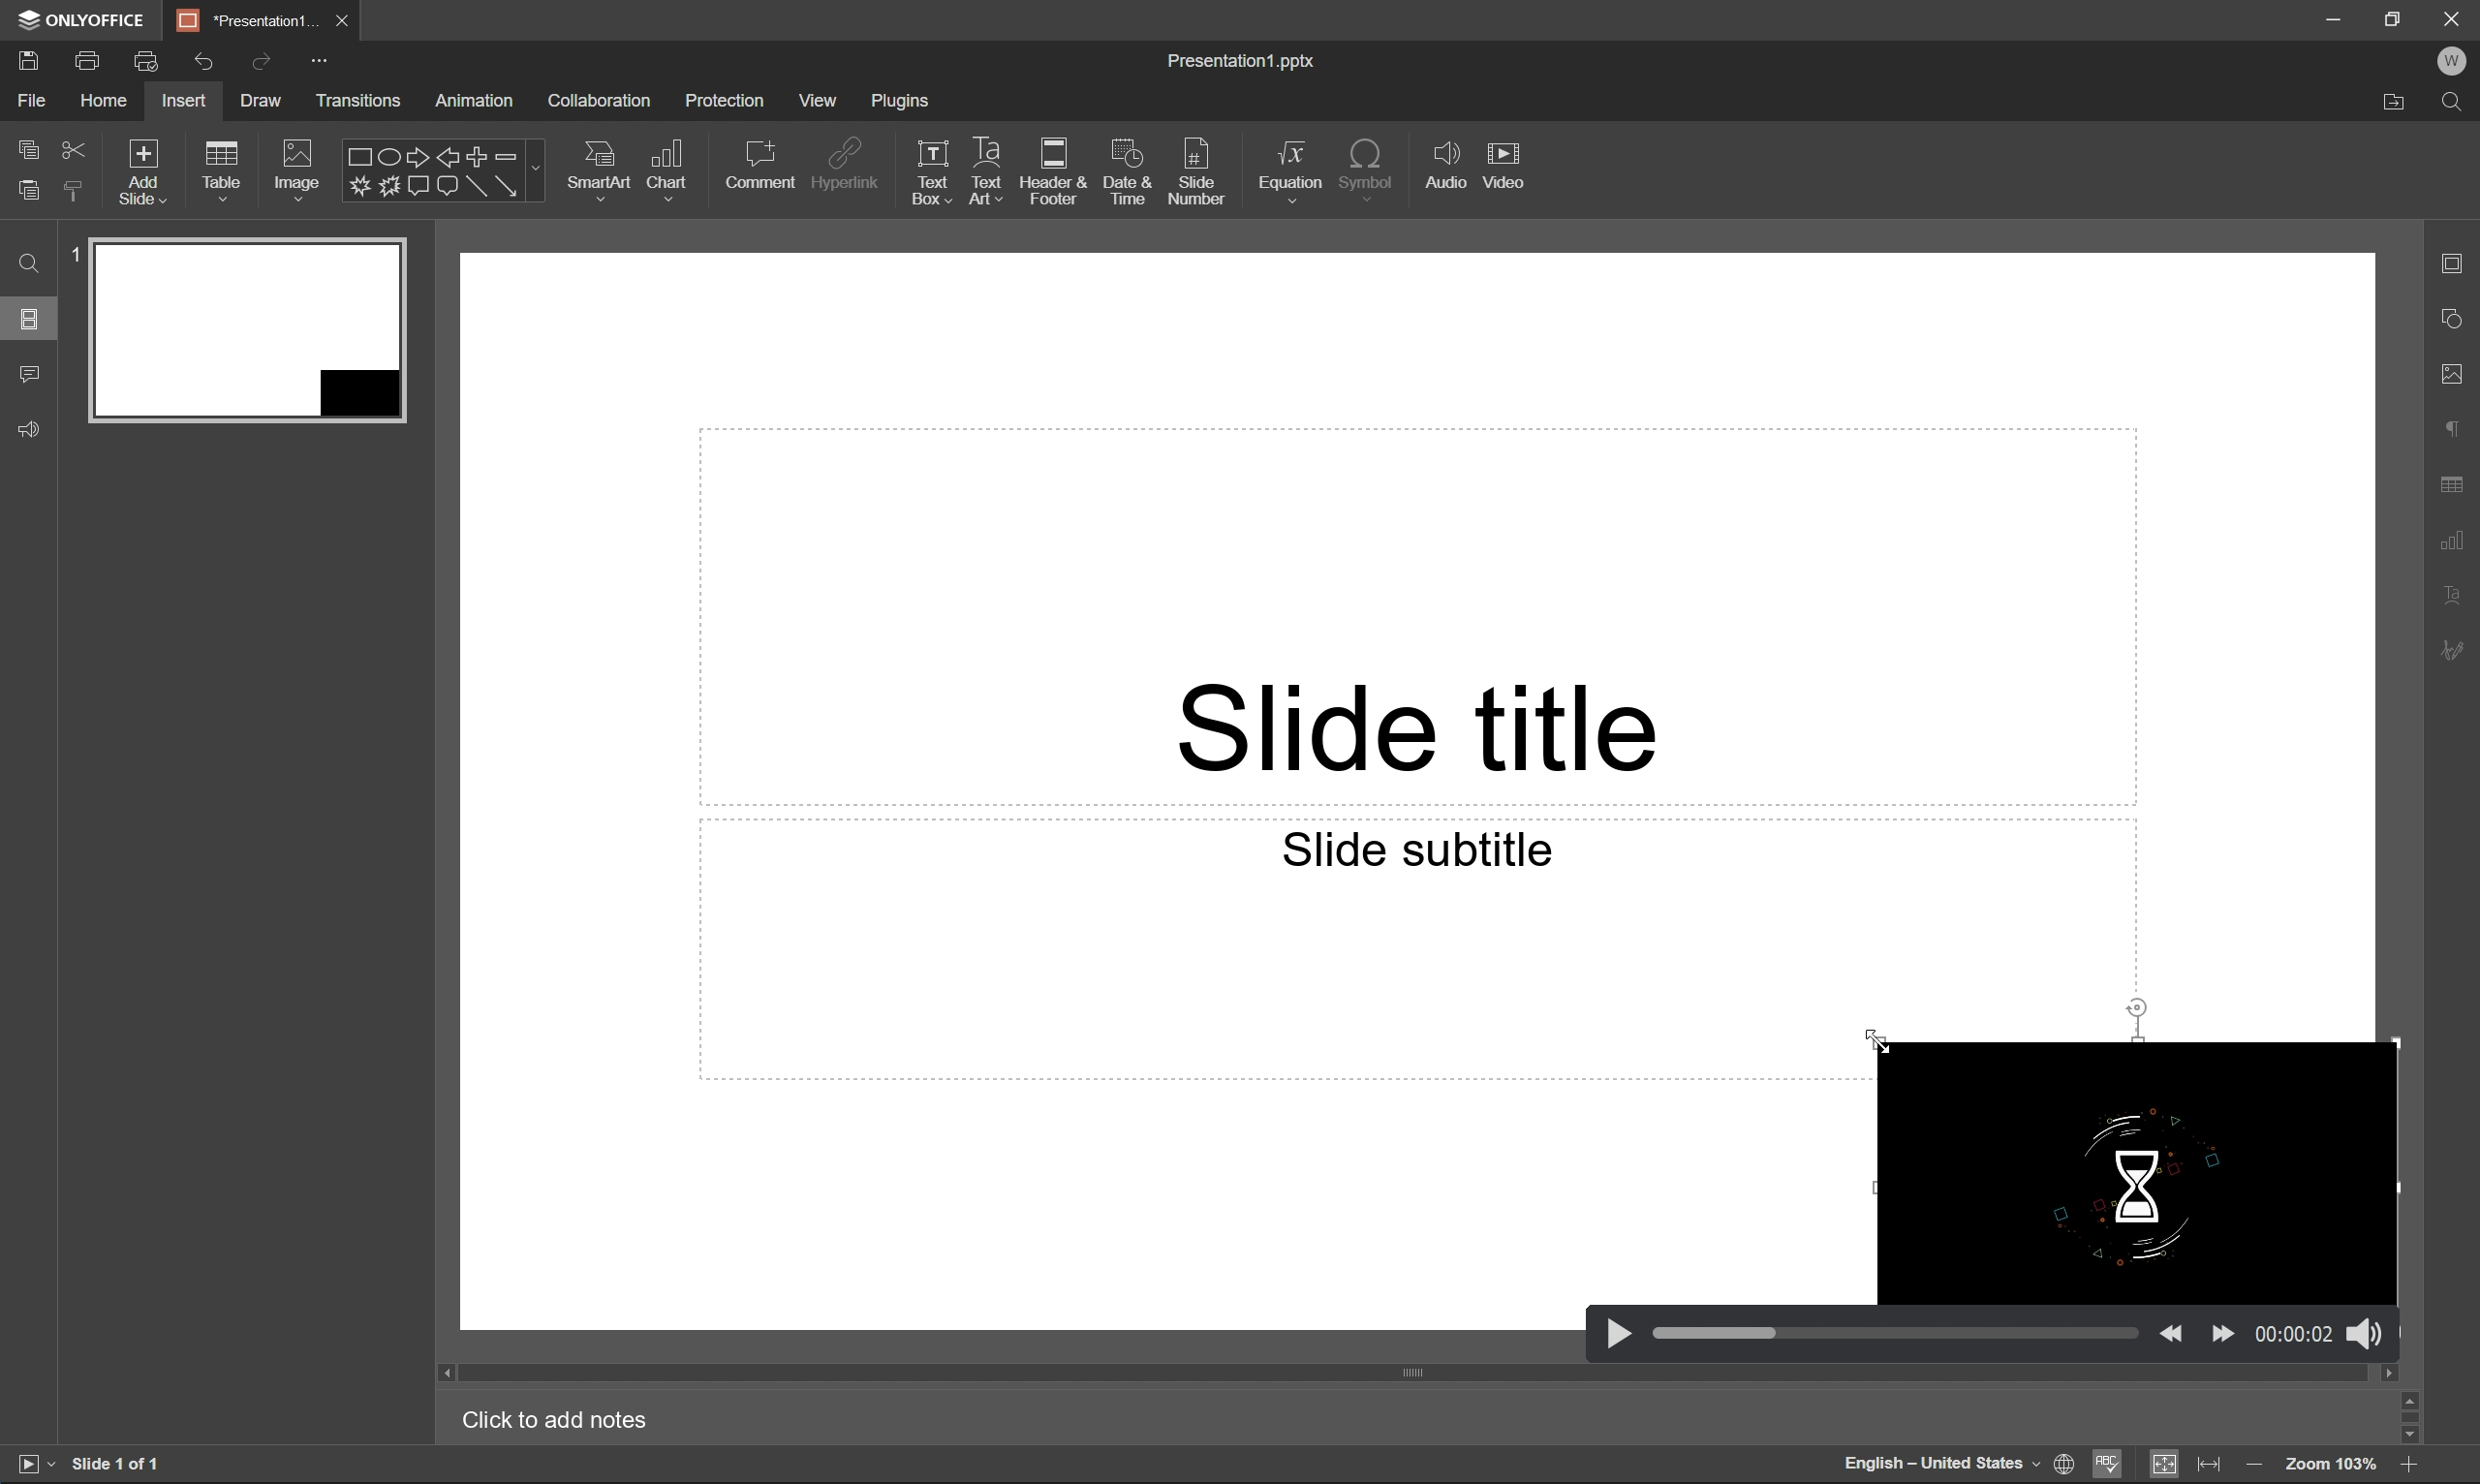 This screenshot has width=2480, height=1484. What do you see at coordinates (2457, 260) in the screenshot?
I see `slide settings` at bounding box center [2457, 260].